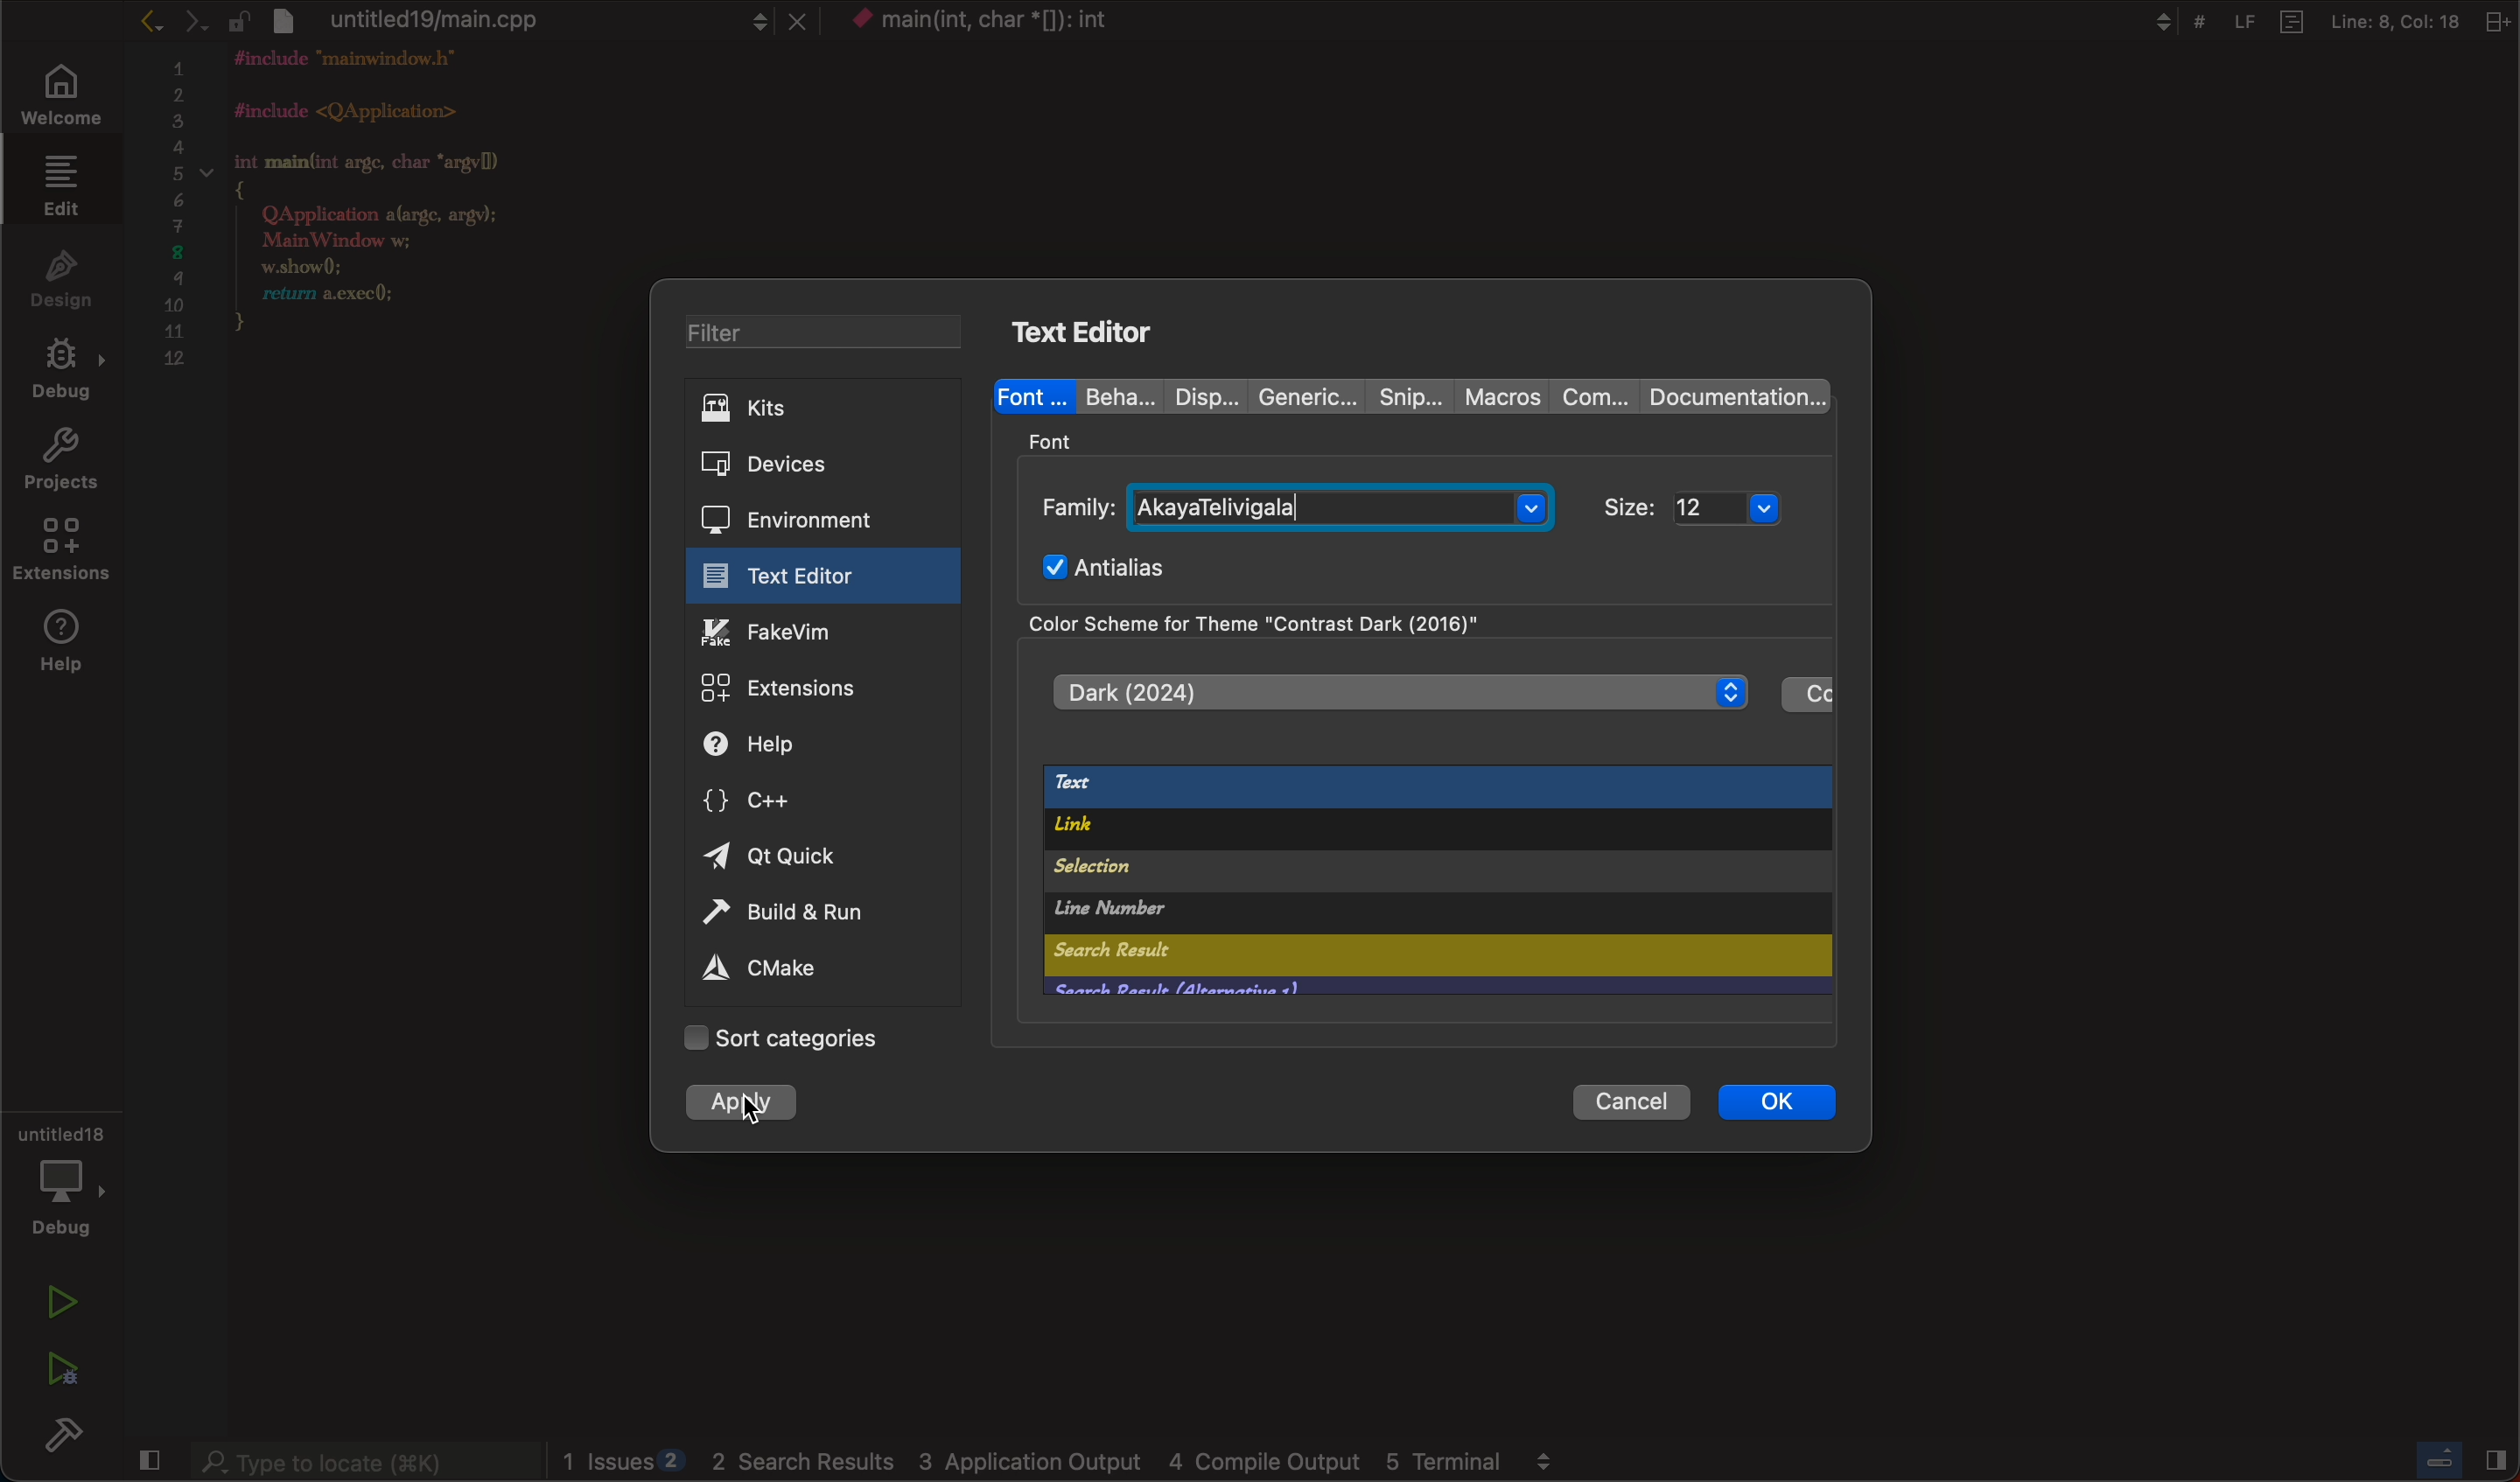 The height and width of the screenshot is (1482, 2520). I want to click on line number, so click(1330, 912).